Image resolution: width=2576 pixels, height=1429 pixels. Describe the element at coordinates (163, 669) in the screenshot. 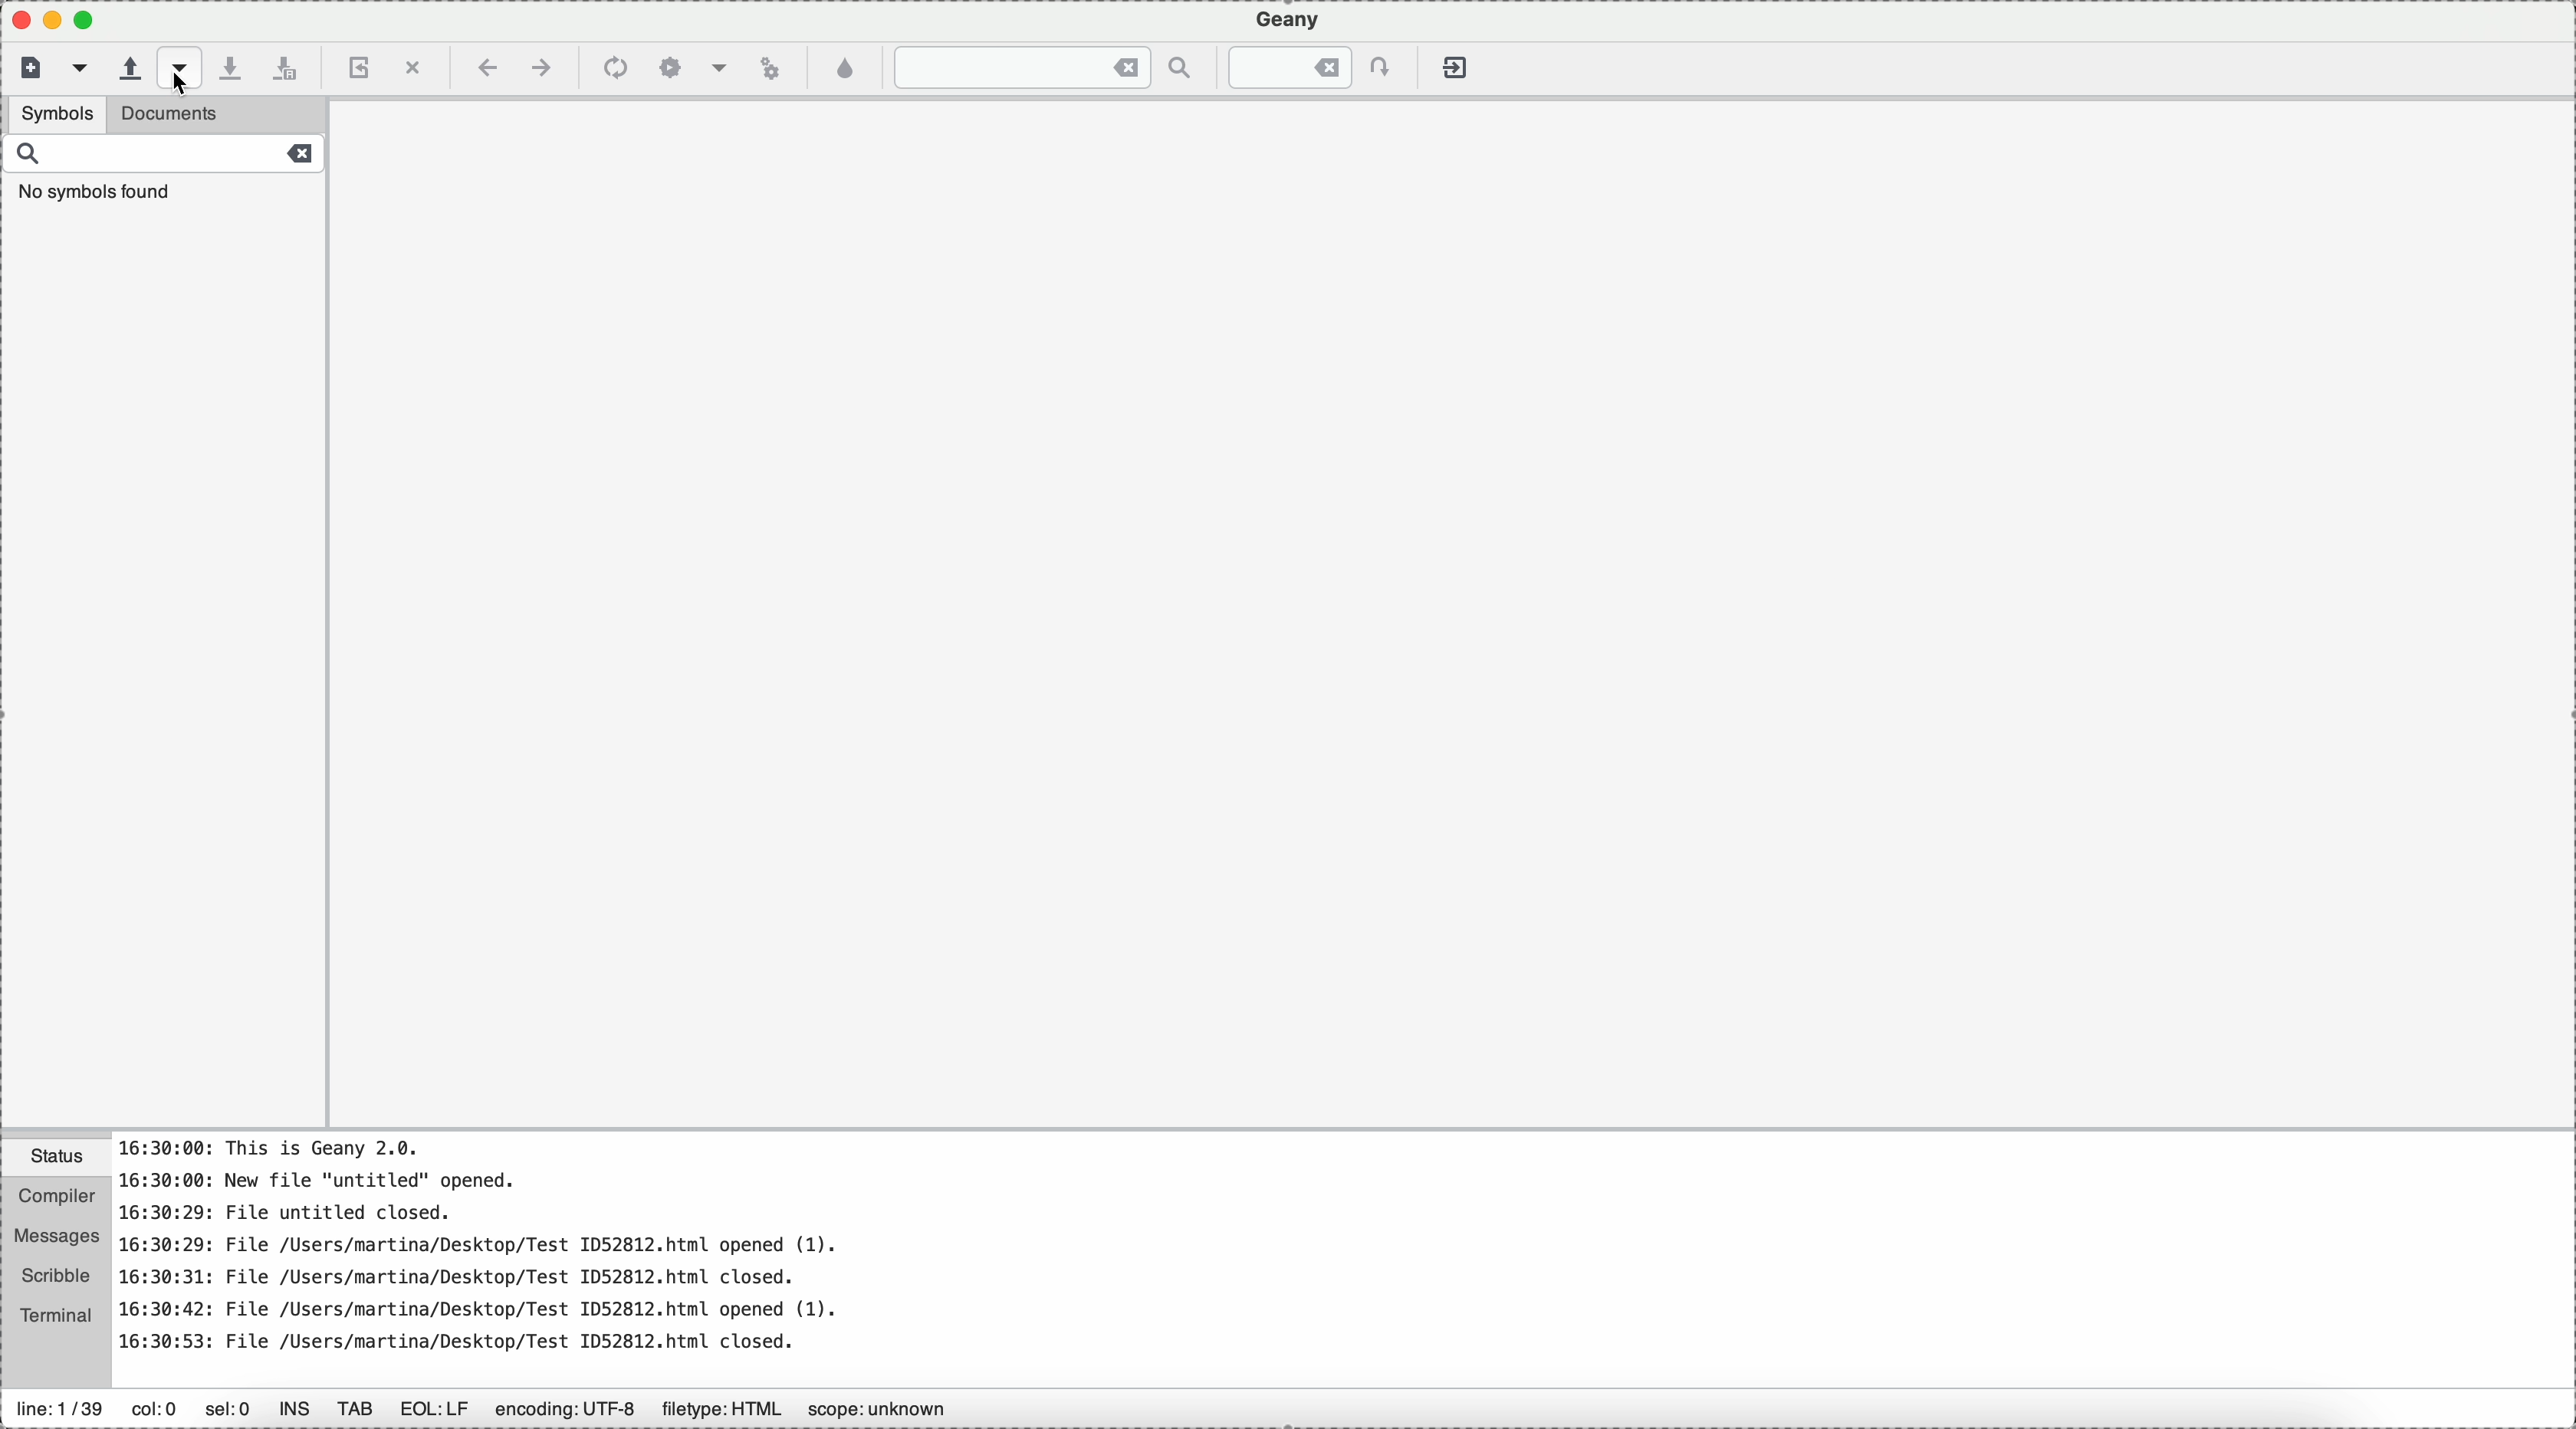

I see `sidebar` at that location.